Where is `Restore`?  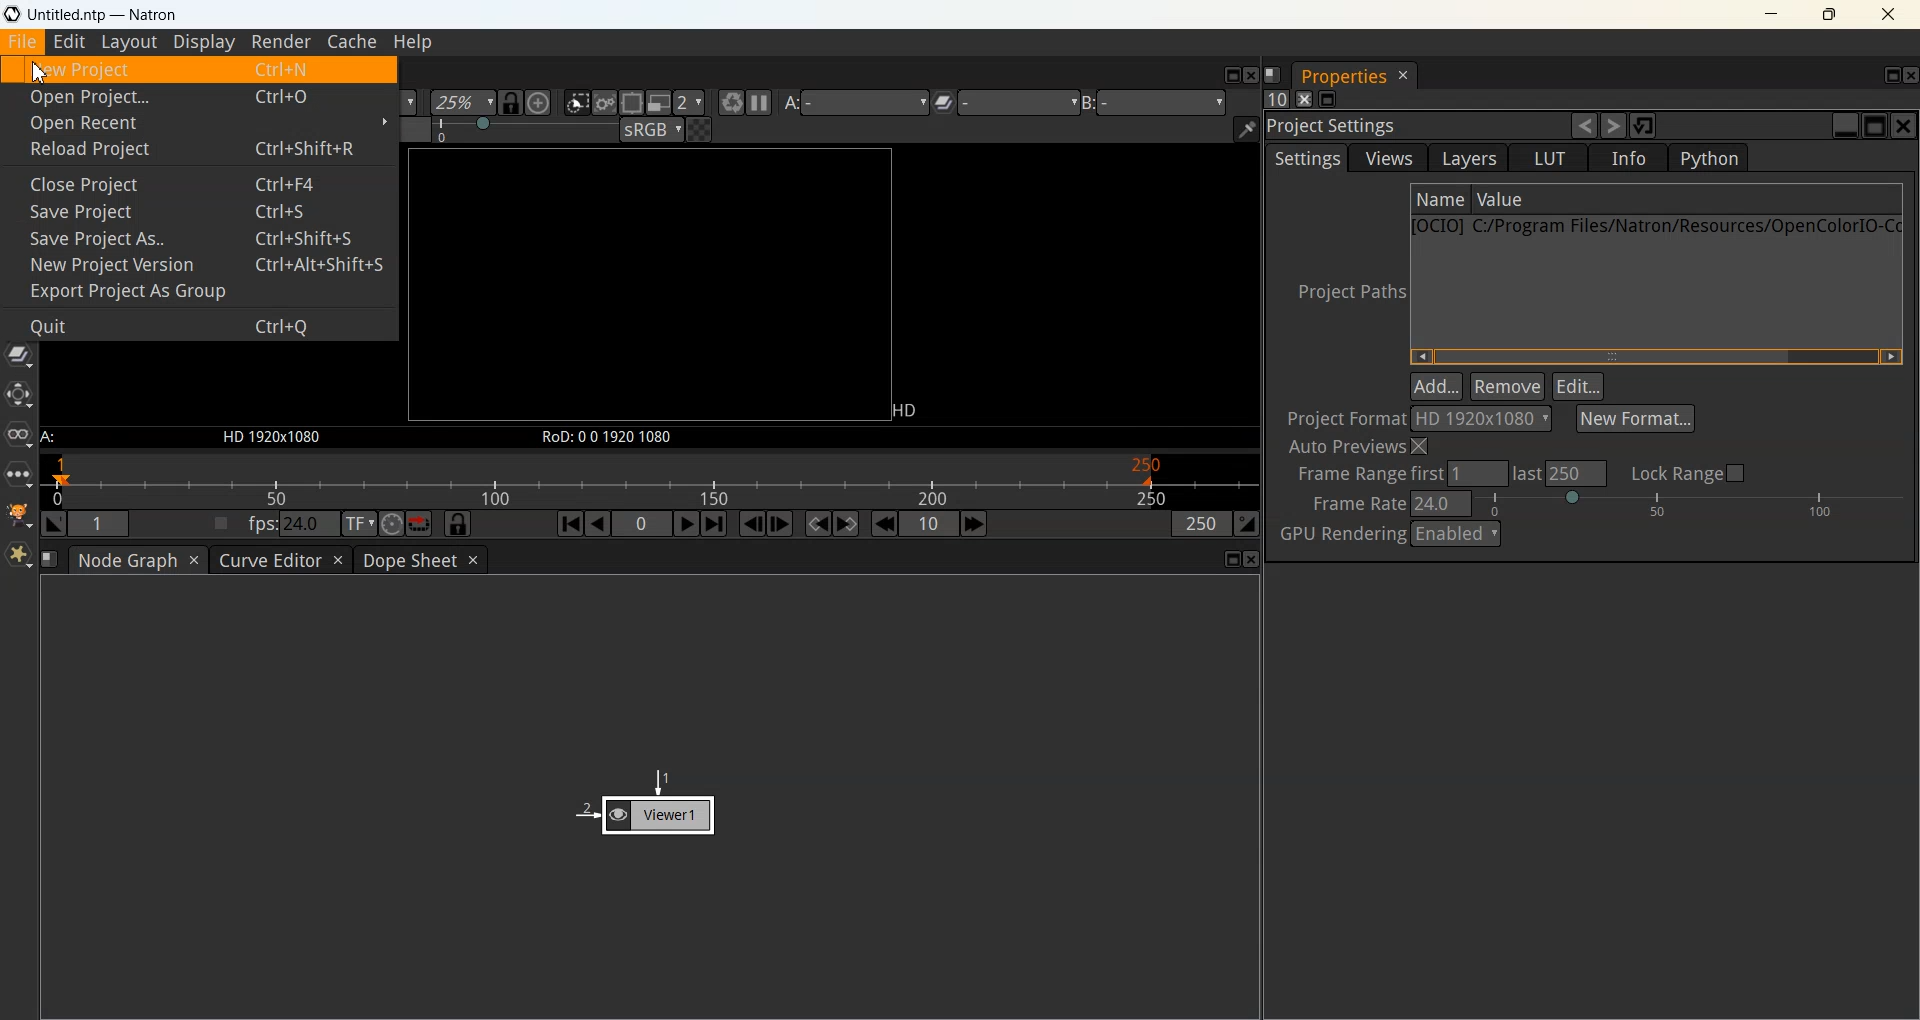 Restore is located at coordinates (1645, 124).